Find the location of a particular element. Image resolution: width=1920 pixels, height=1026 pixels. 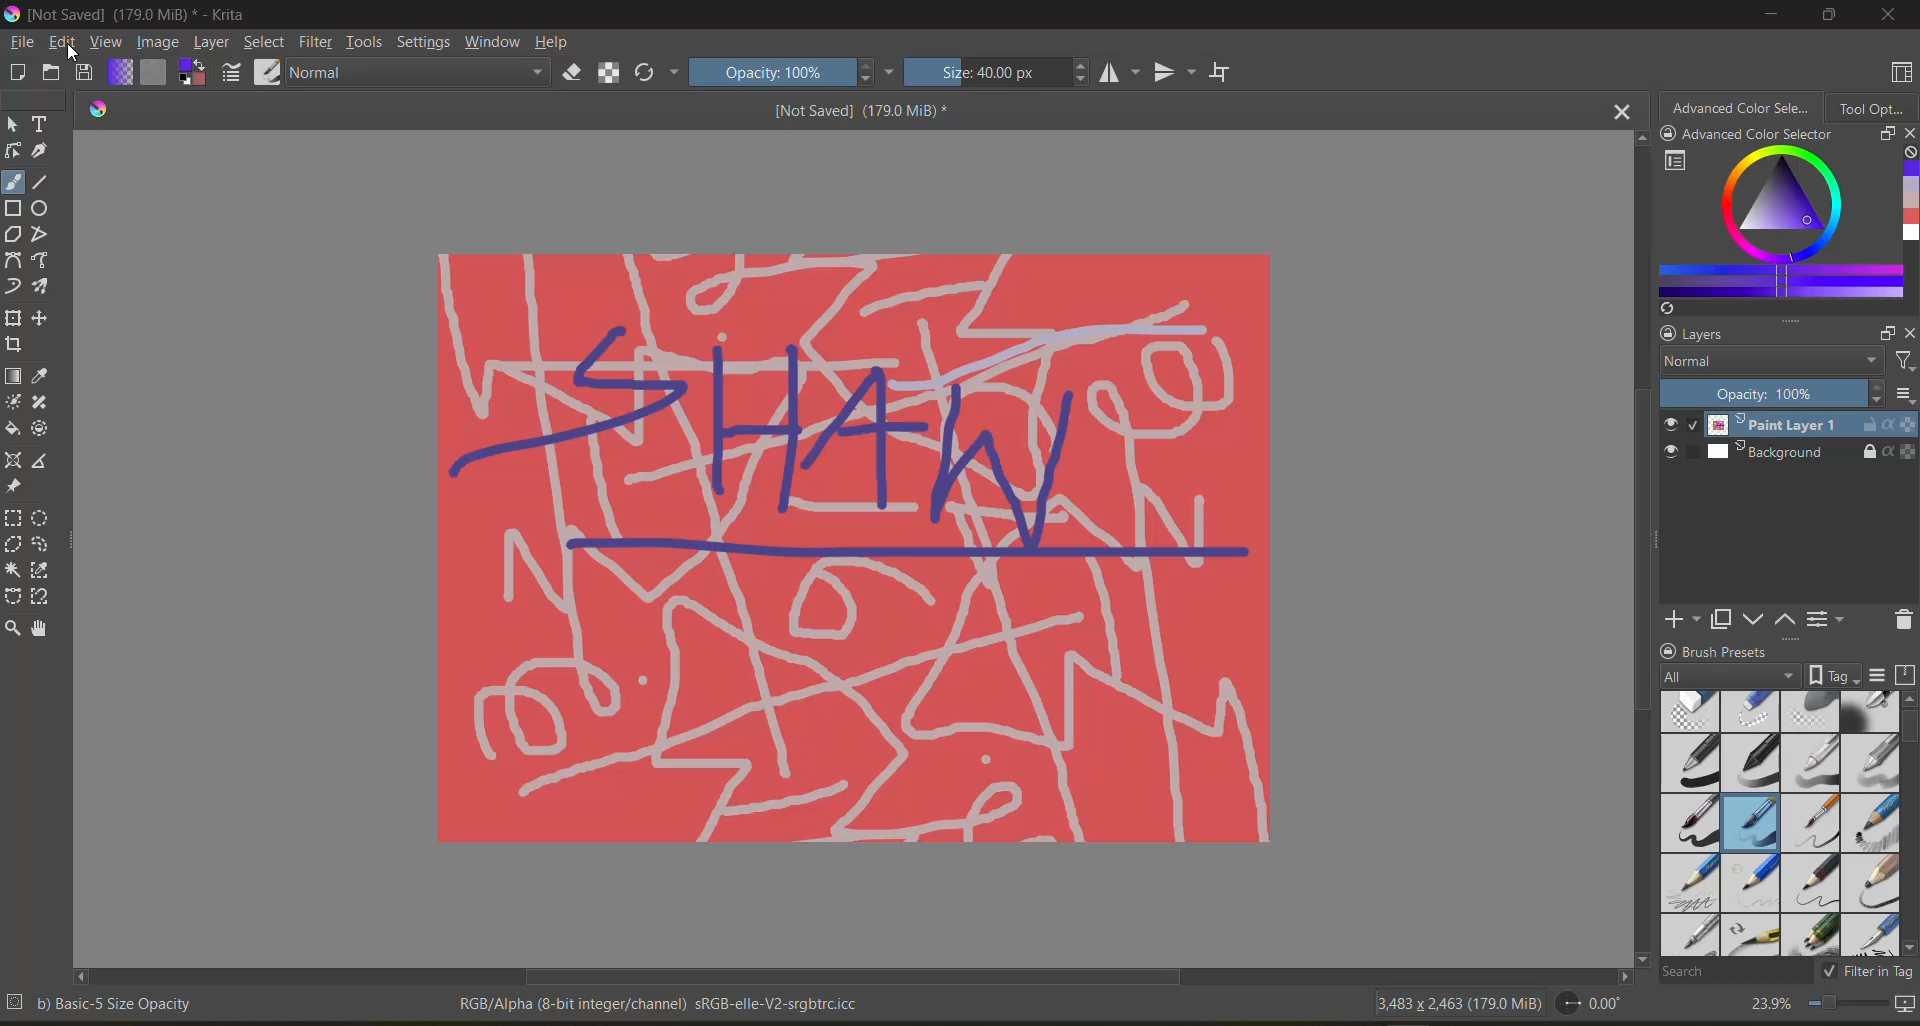

choose brush preset is located at coordinates (270, 71).